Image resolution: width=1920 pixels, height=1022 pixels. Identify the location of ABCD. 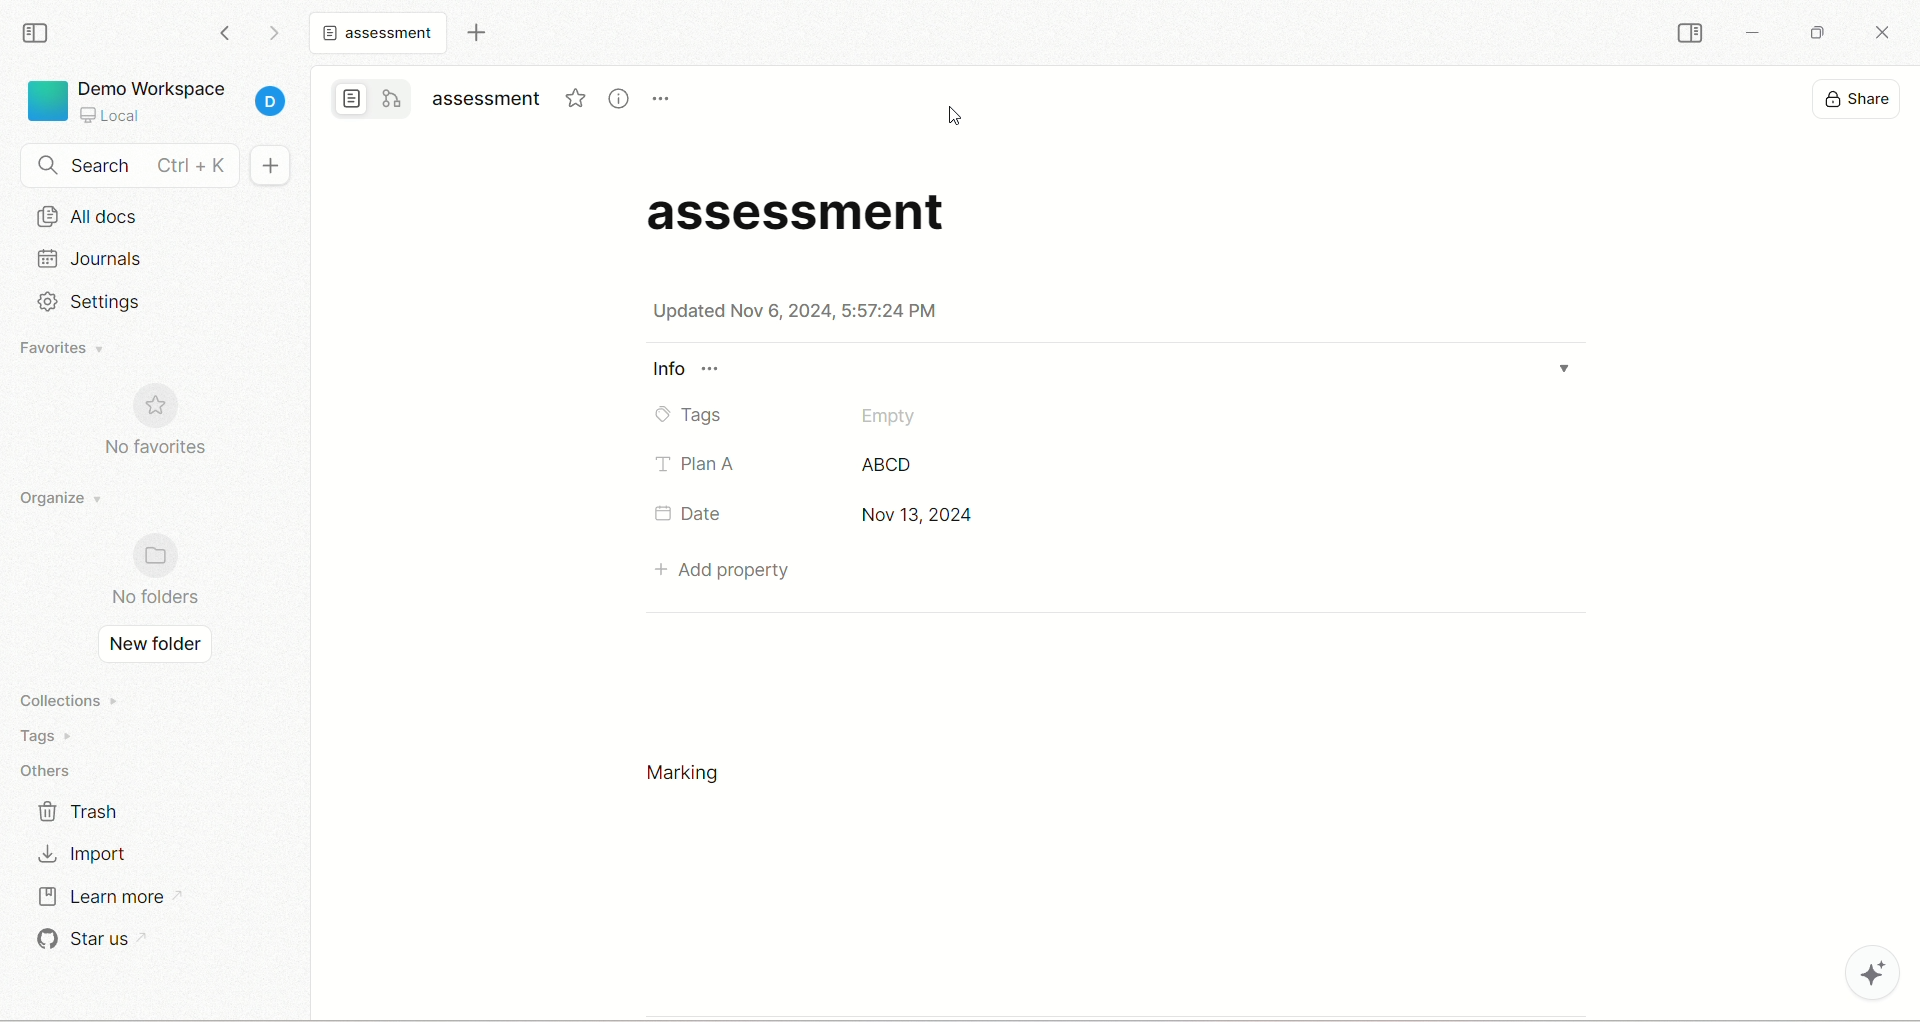
(887, 466).